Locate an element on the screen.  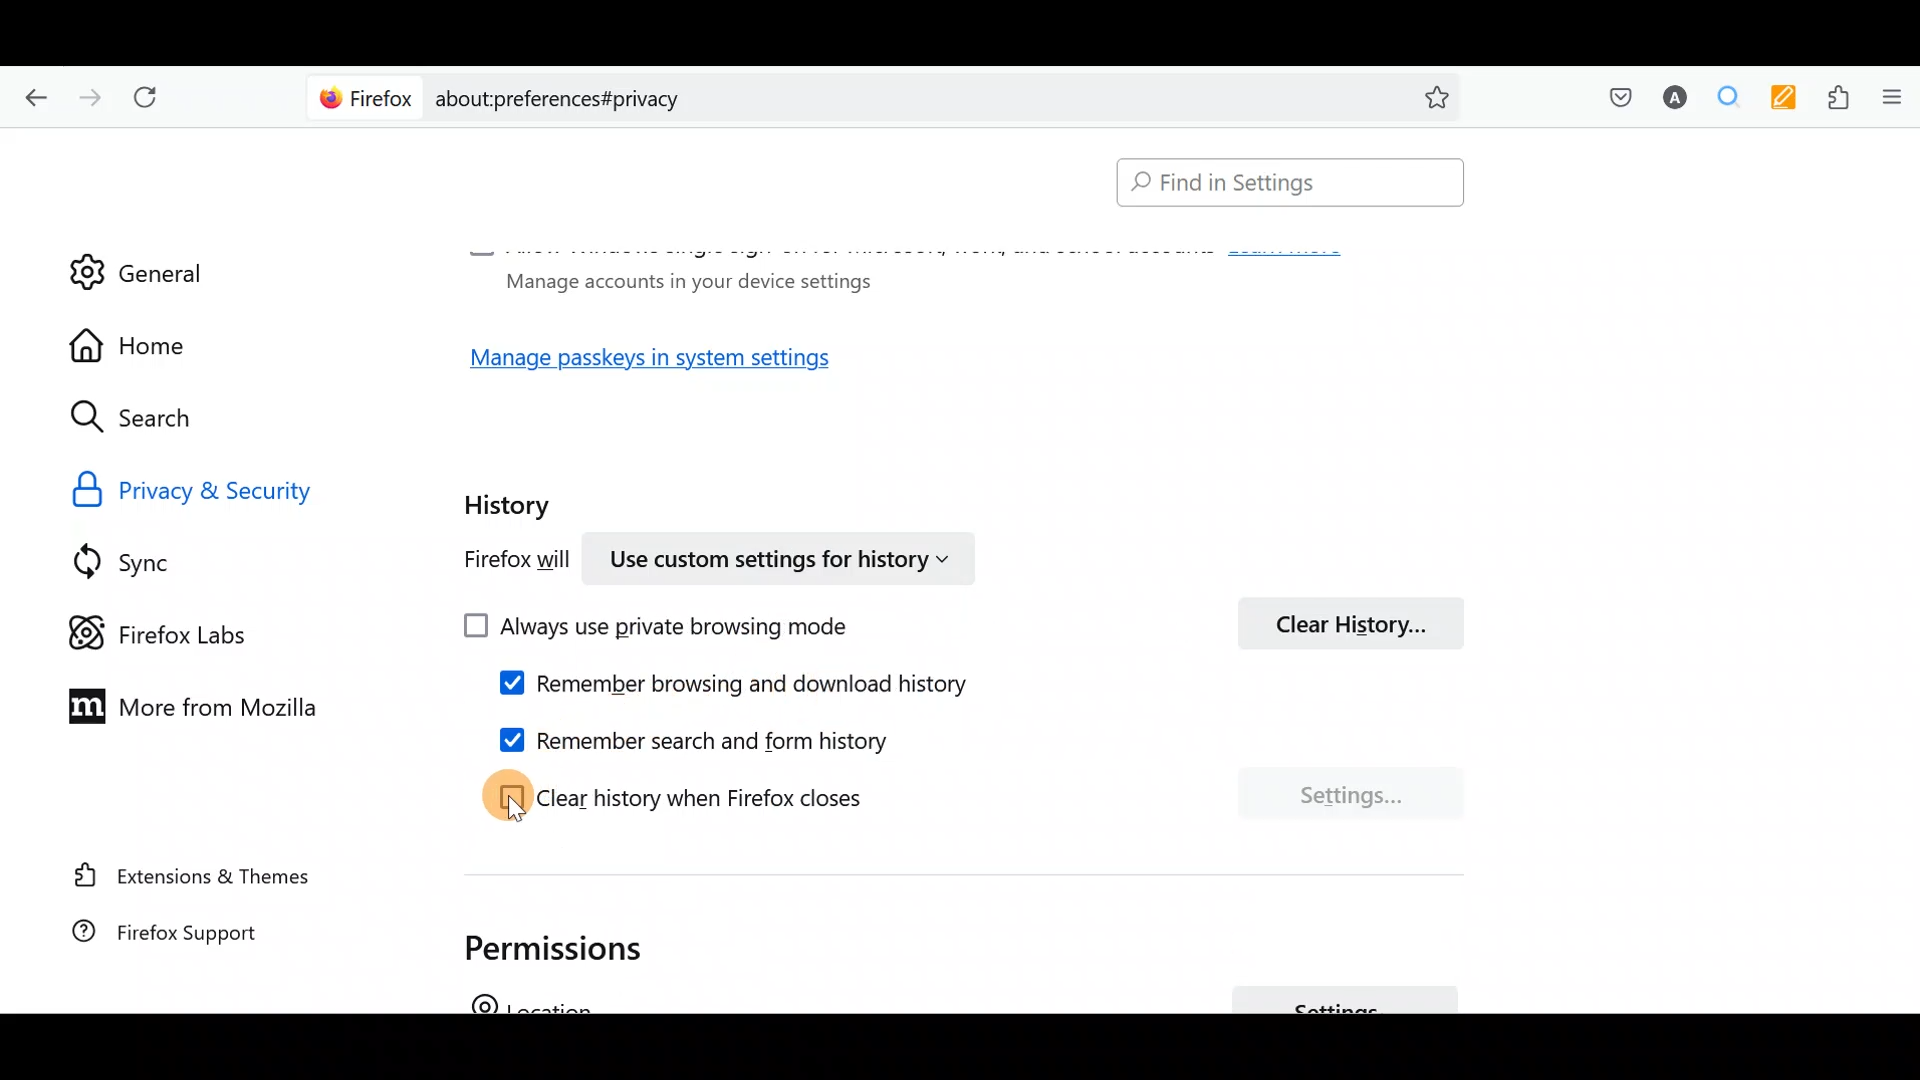
Sync is located at coordinates (149, 561).